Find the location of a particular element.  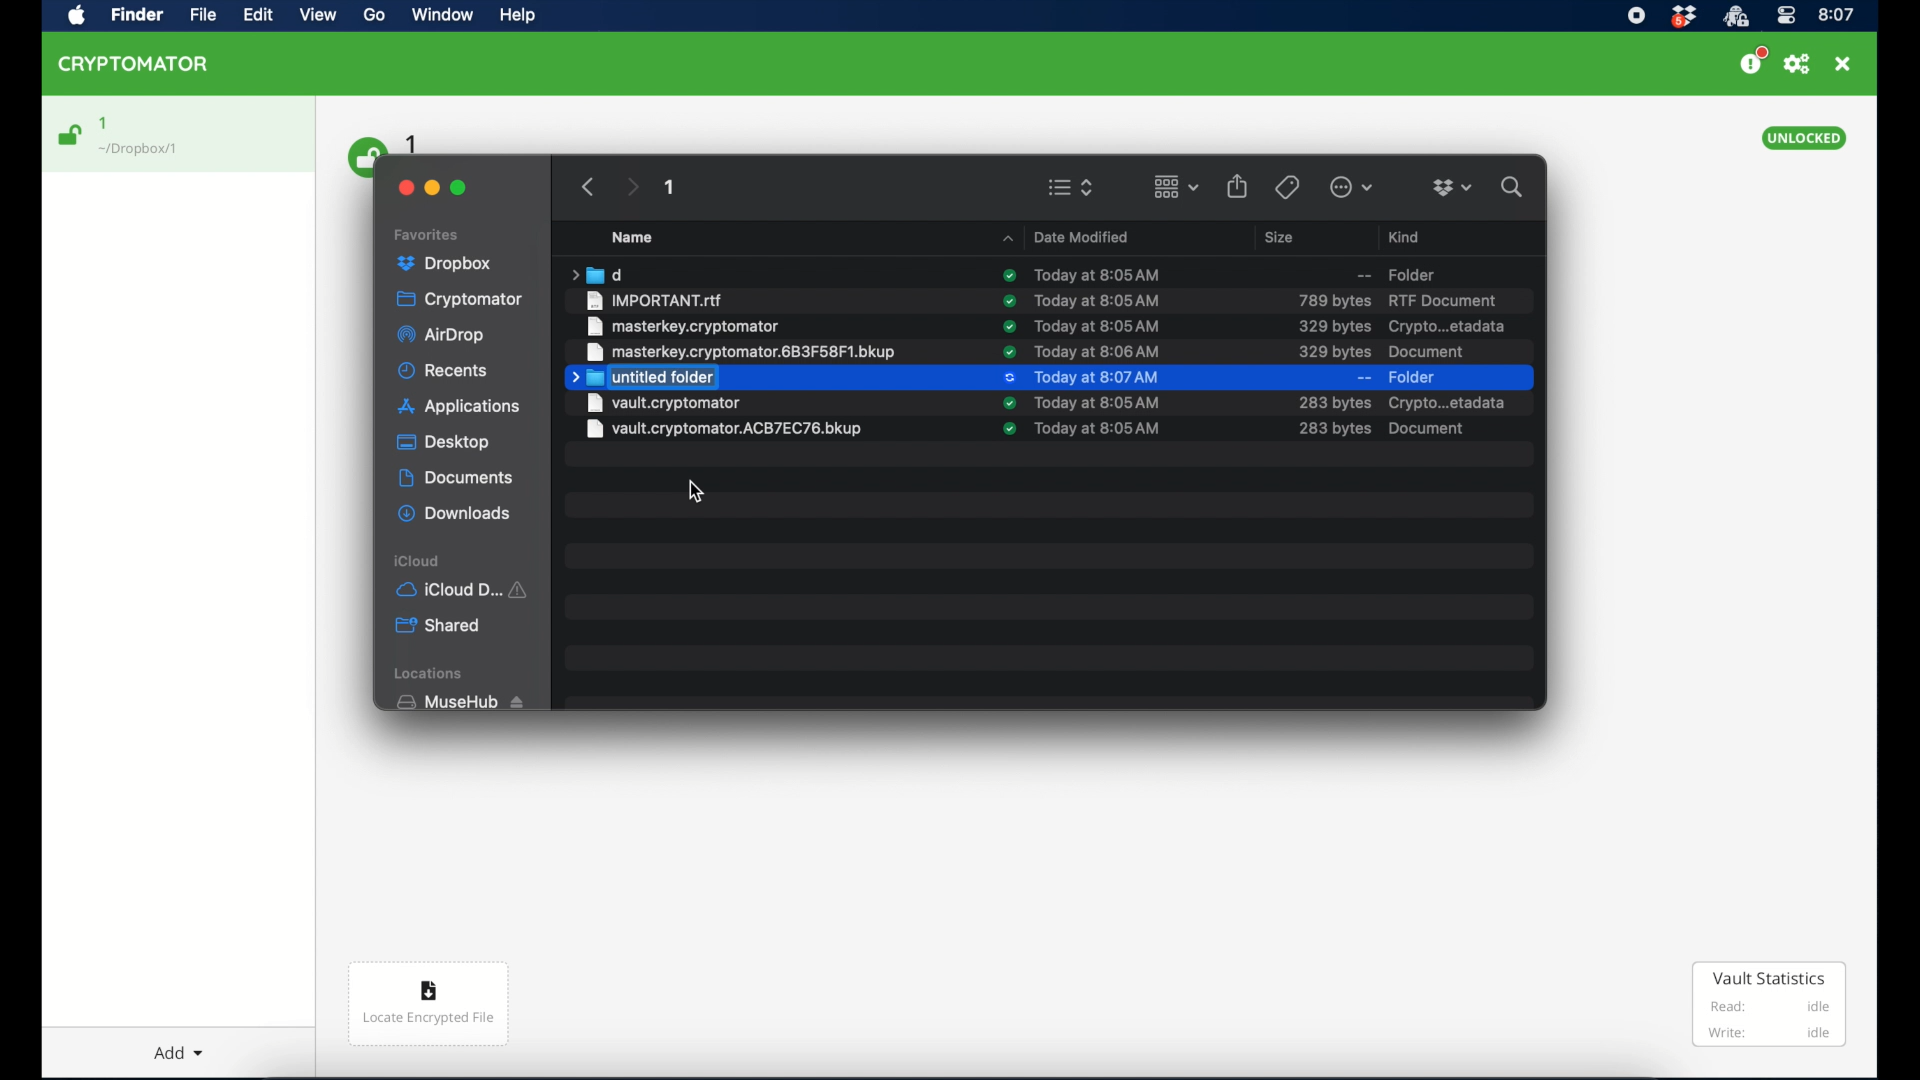

viewing options is located at coordinates (1071, 187).